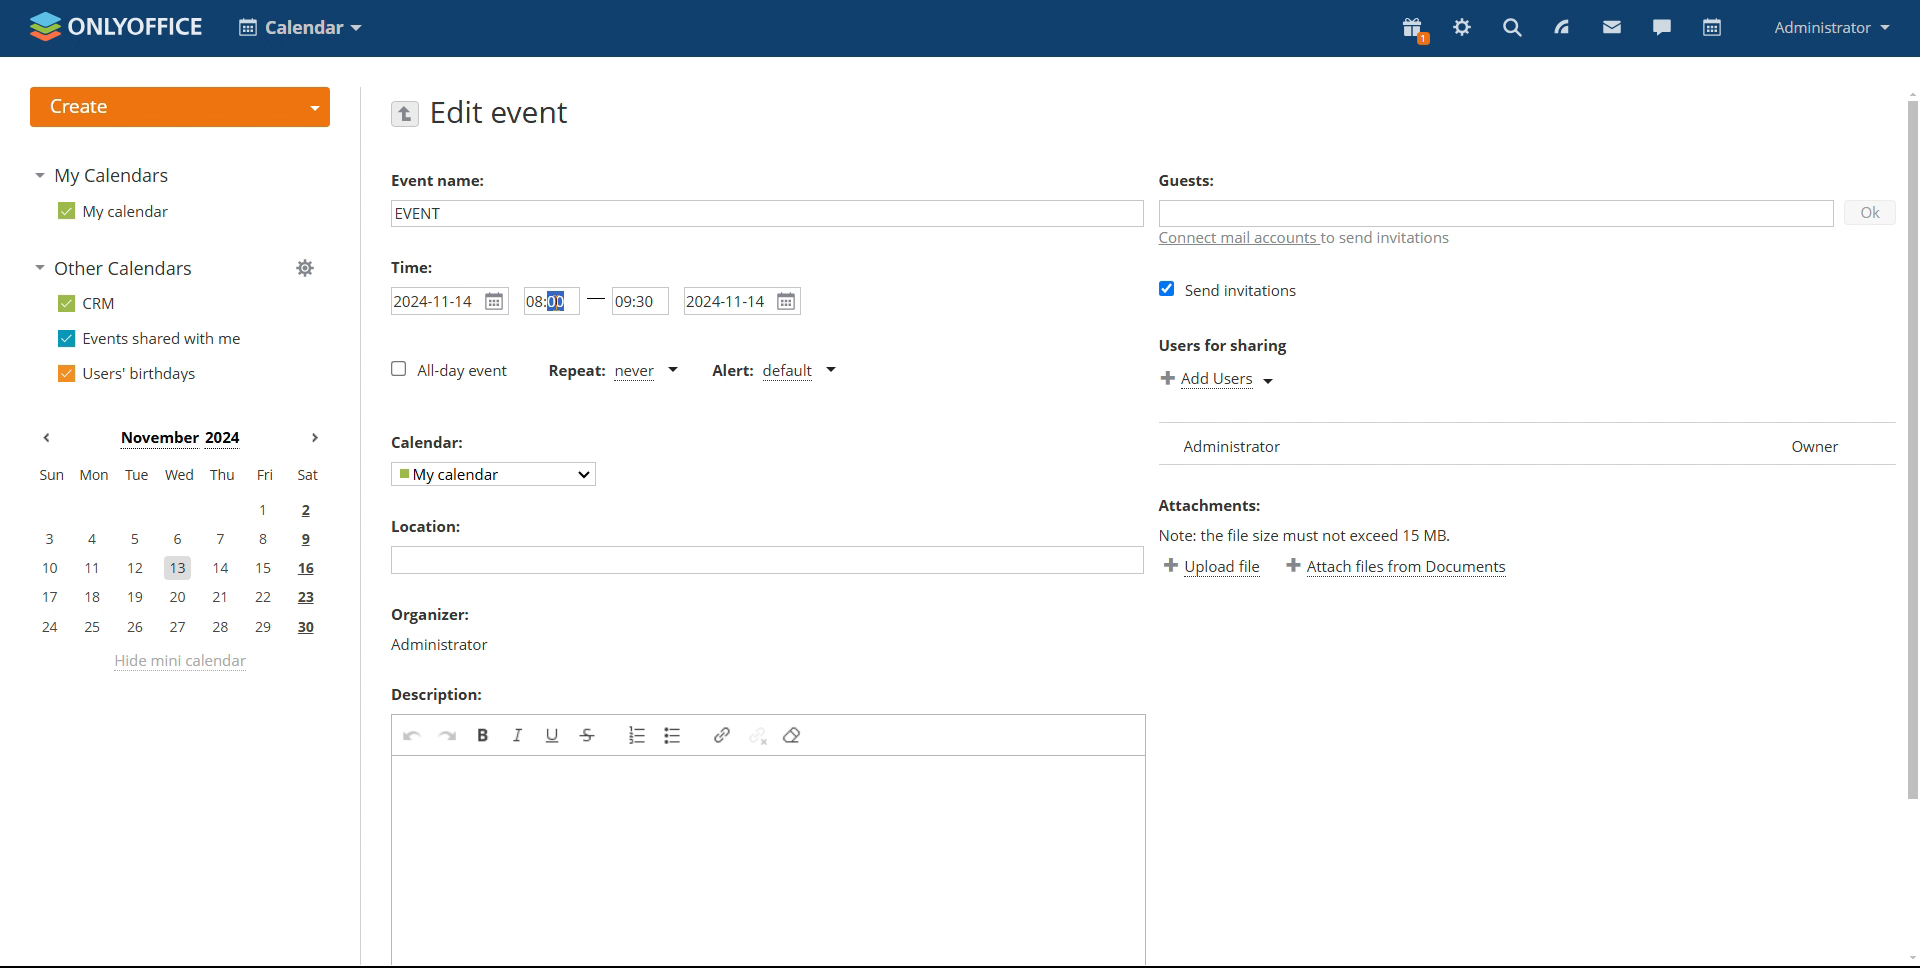  I want to click on strikethrough, so click(589, 736).